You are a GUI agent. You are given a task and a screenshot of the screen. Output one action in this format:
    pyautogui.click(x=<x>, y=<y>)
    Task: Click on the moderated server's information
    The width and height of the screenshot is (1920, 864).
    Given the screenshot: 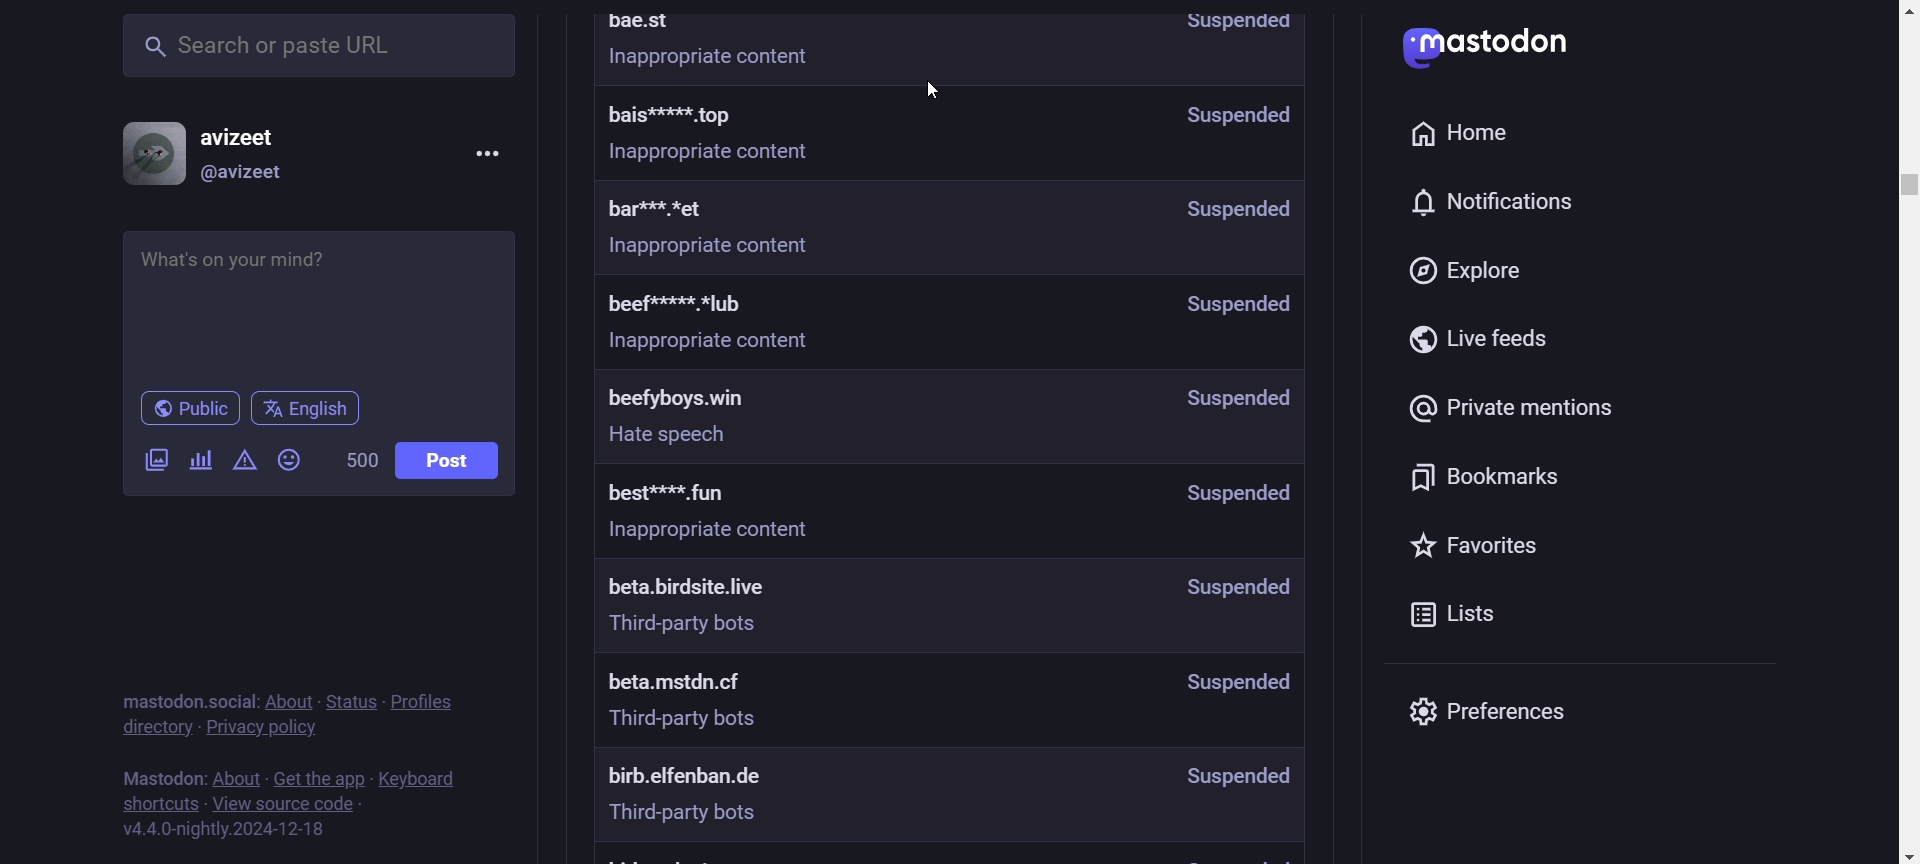 What is the action you would take?
    pyautogui.click(x=944, y=611)
    